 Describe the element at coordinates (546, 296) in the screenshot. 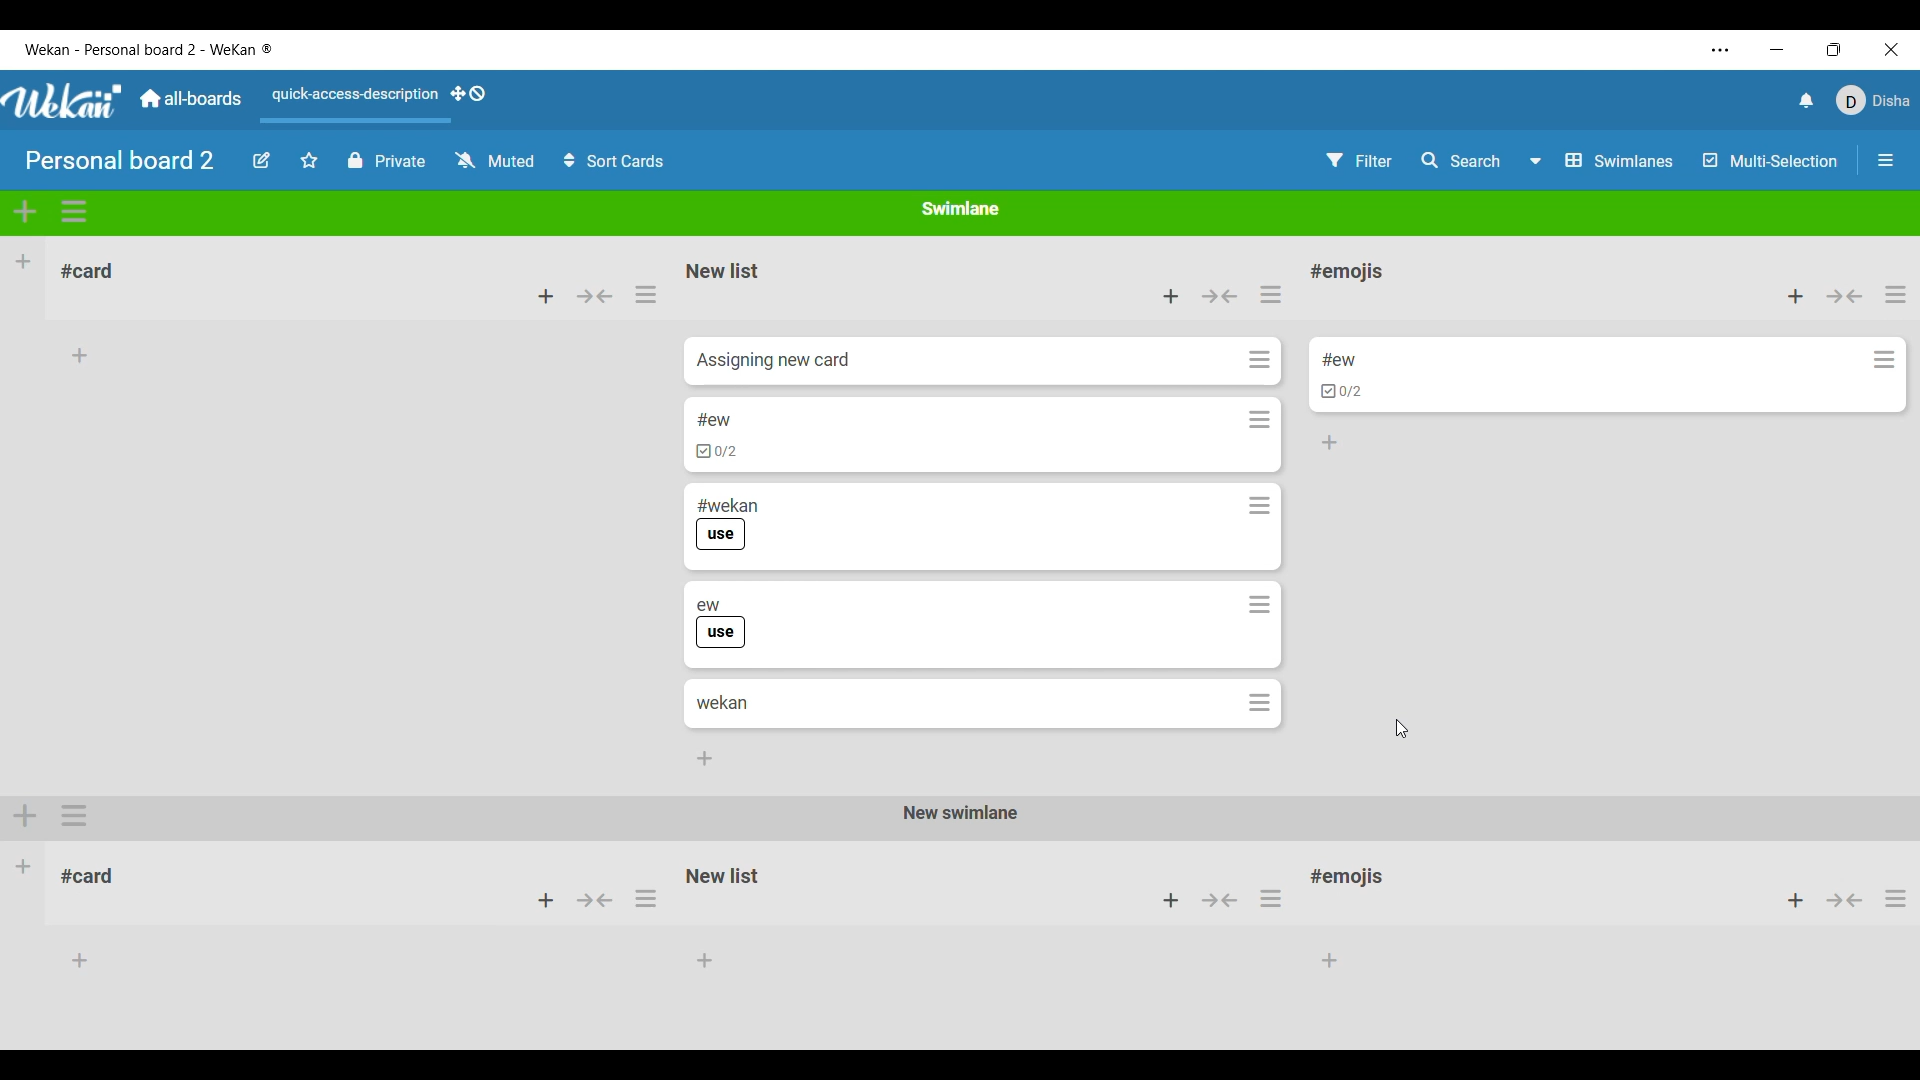

I see `Add card to top of list` at that location.